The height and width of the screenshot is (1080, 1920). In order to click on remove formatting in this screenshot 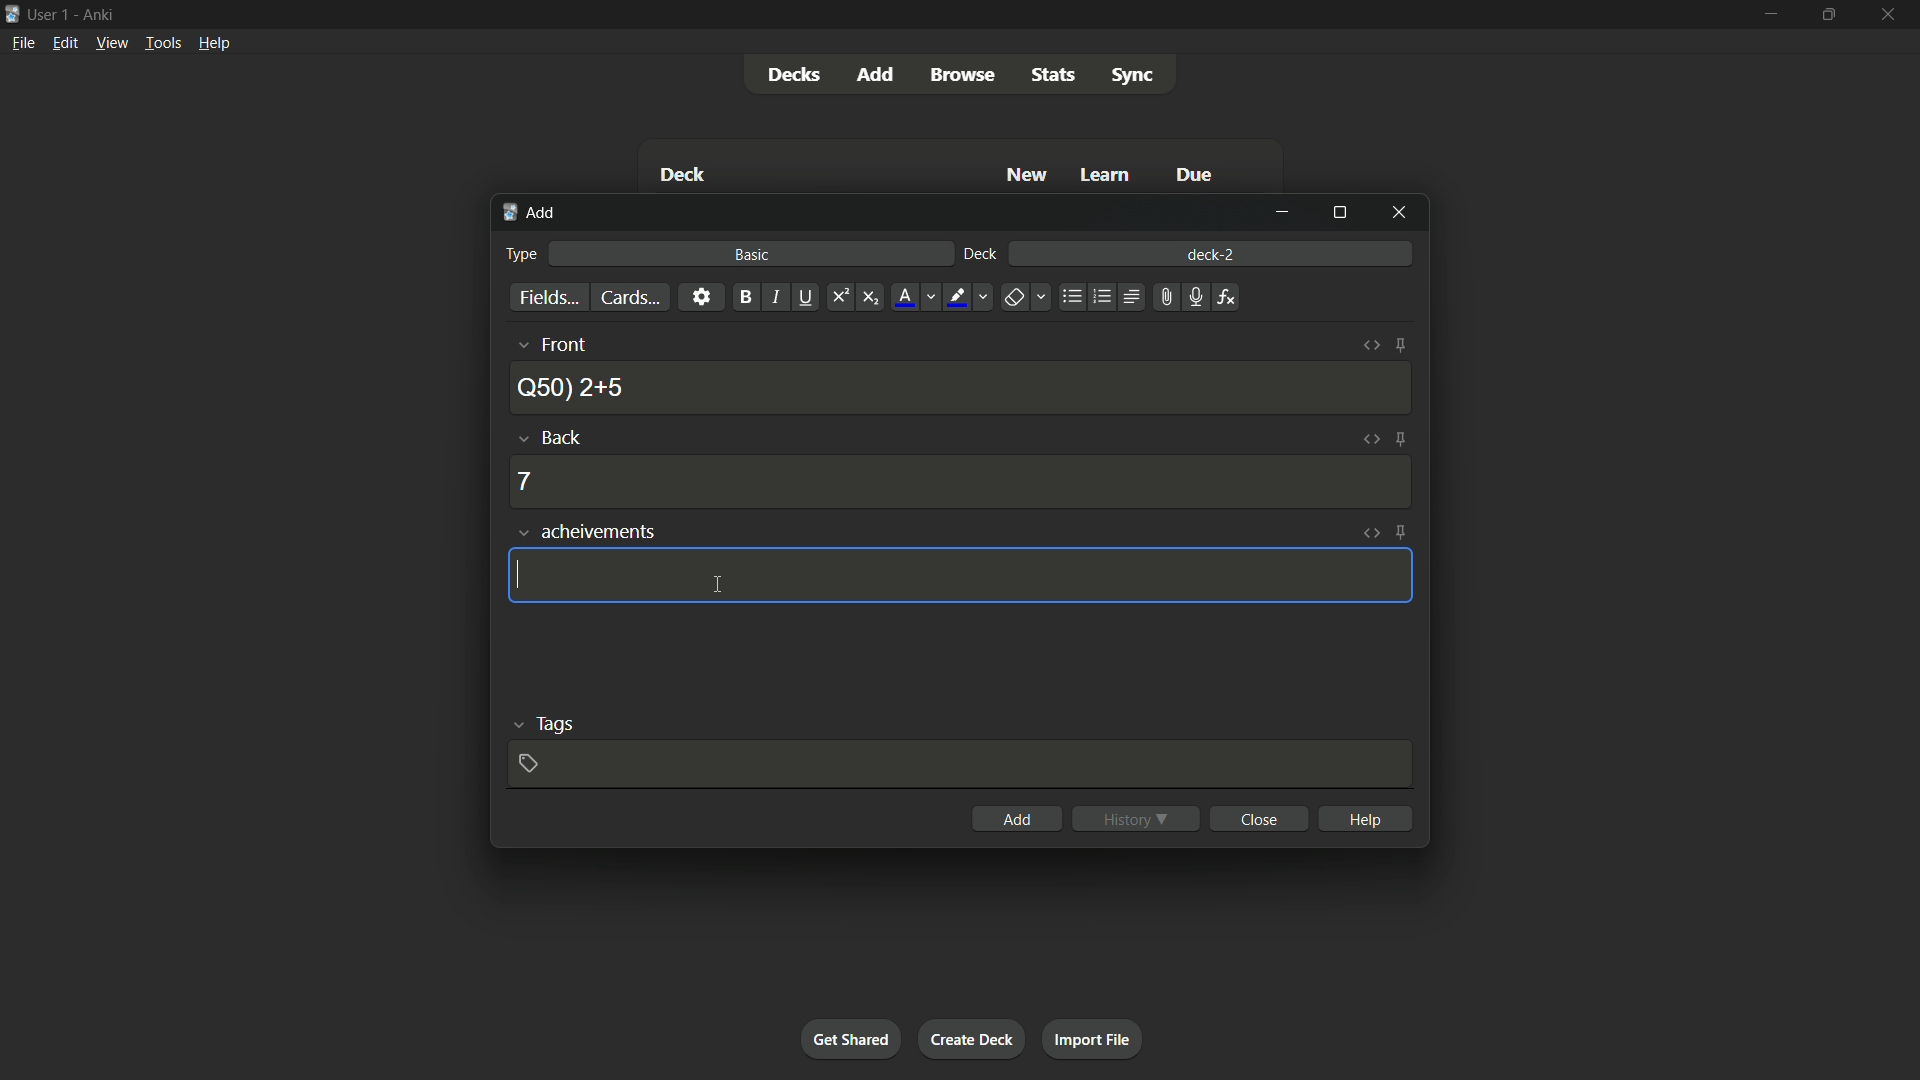, I will do `click(1027, 297)`.